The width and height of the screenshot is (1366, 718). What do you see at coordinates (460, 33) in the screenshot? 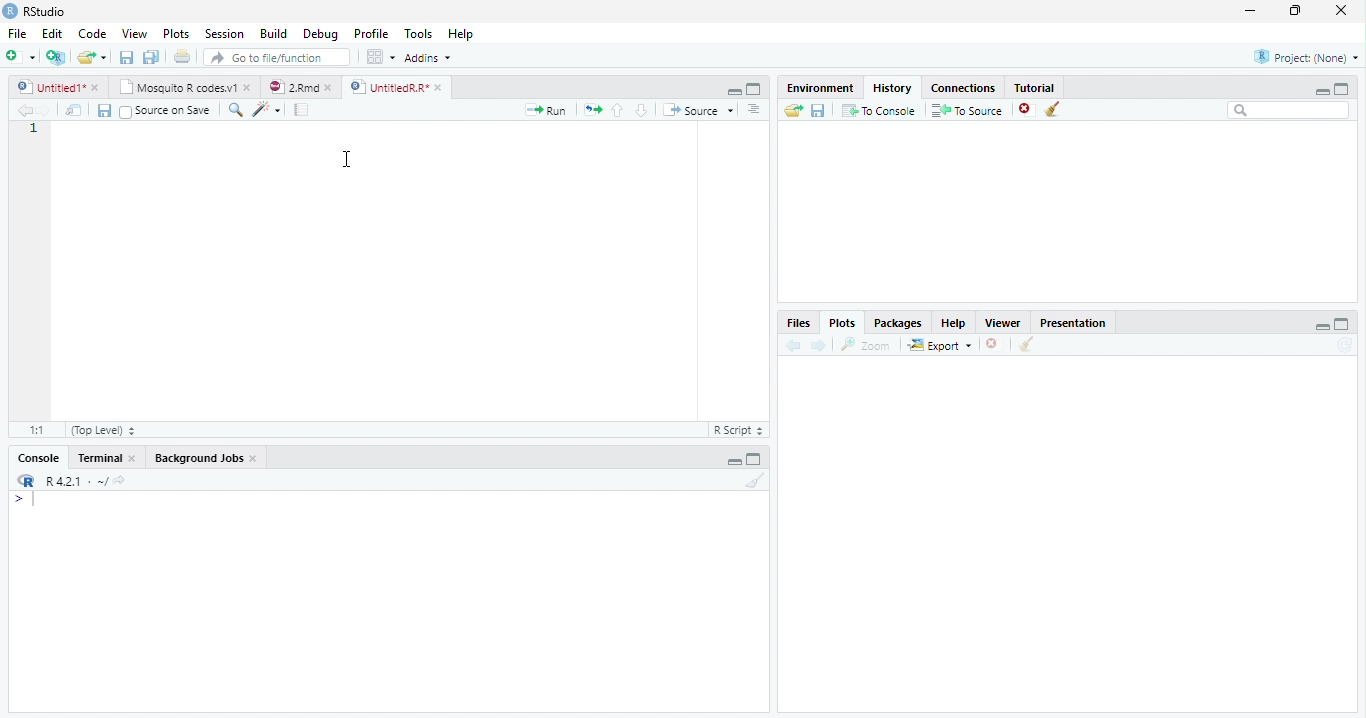
I see `Help` at bounding box center [460, 33].